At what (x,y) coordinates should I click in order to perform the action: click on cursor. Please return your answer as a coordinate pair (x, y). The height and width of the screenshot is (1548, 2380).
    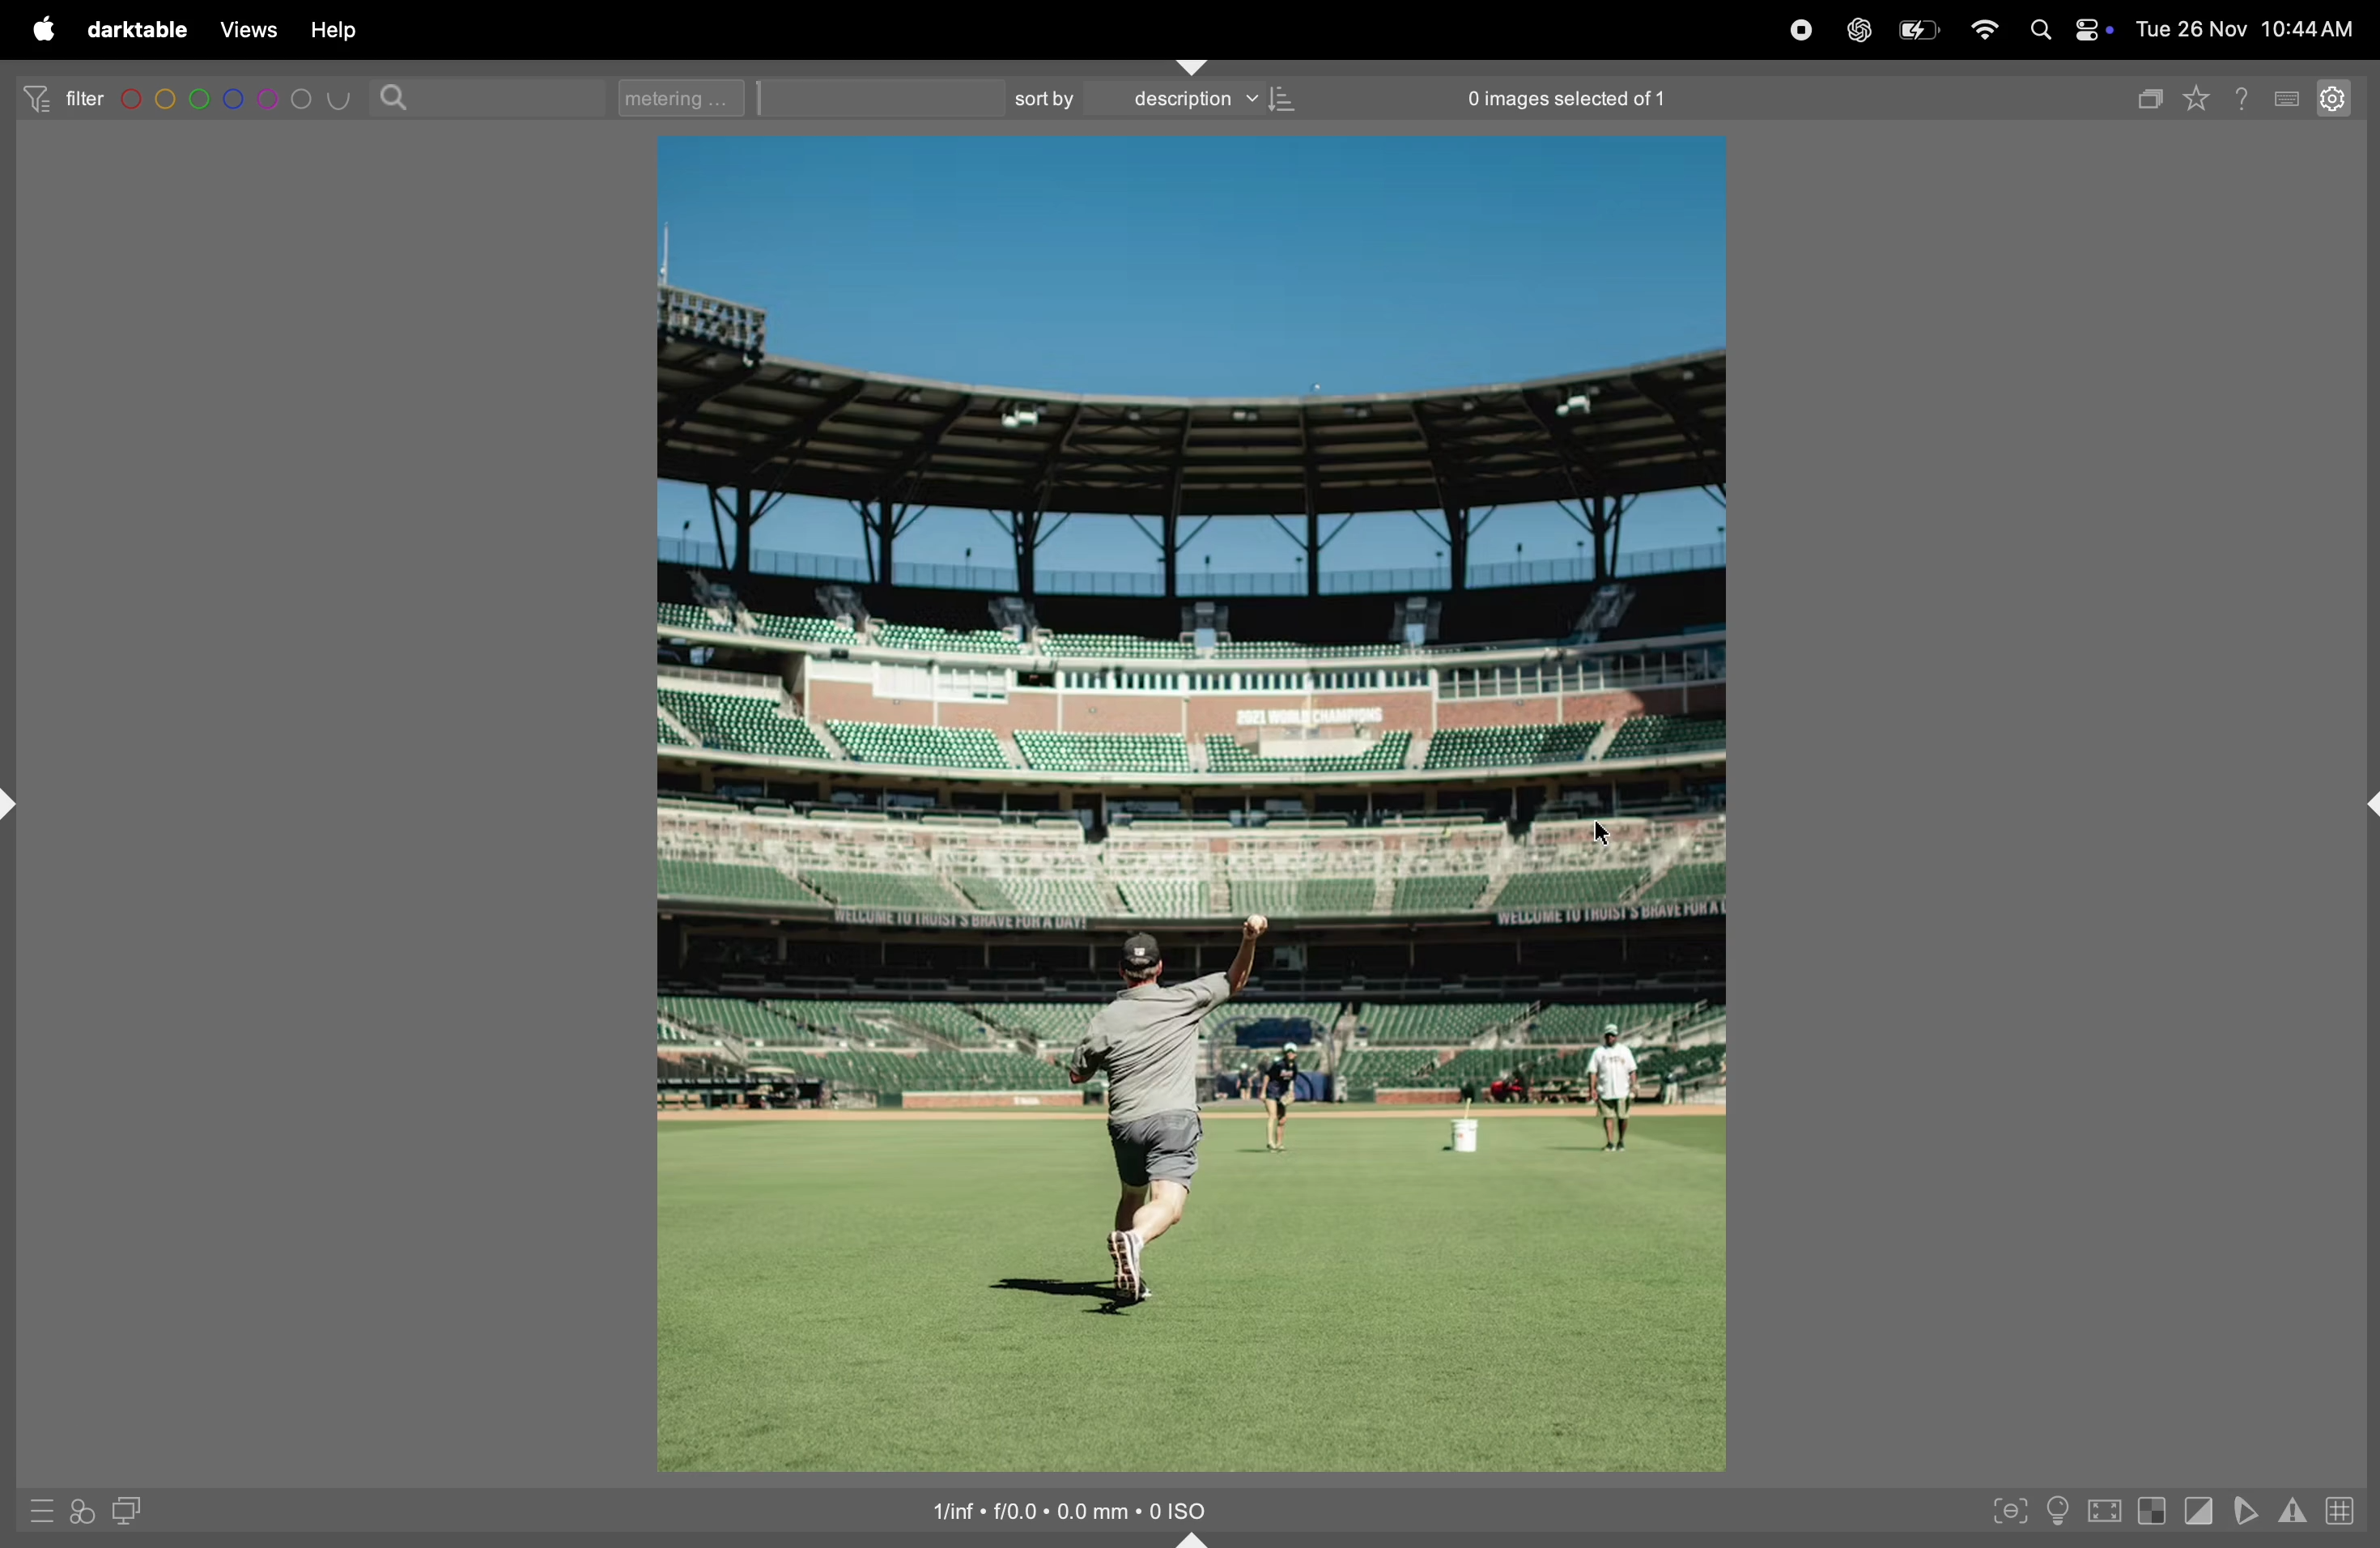
    Looking at the image, I should click on (1610, 838).